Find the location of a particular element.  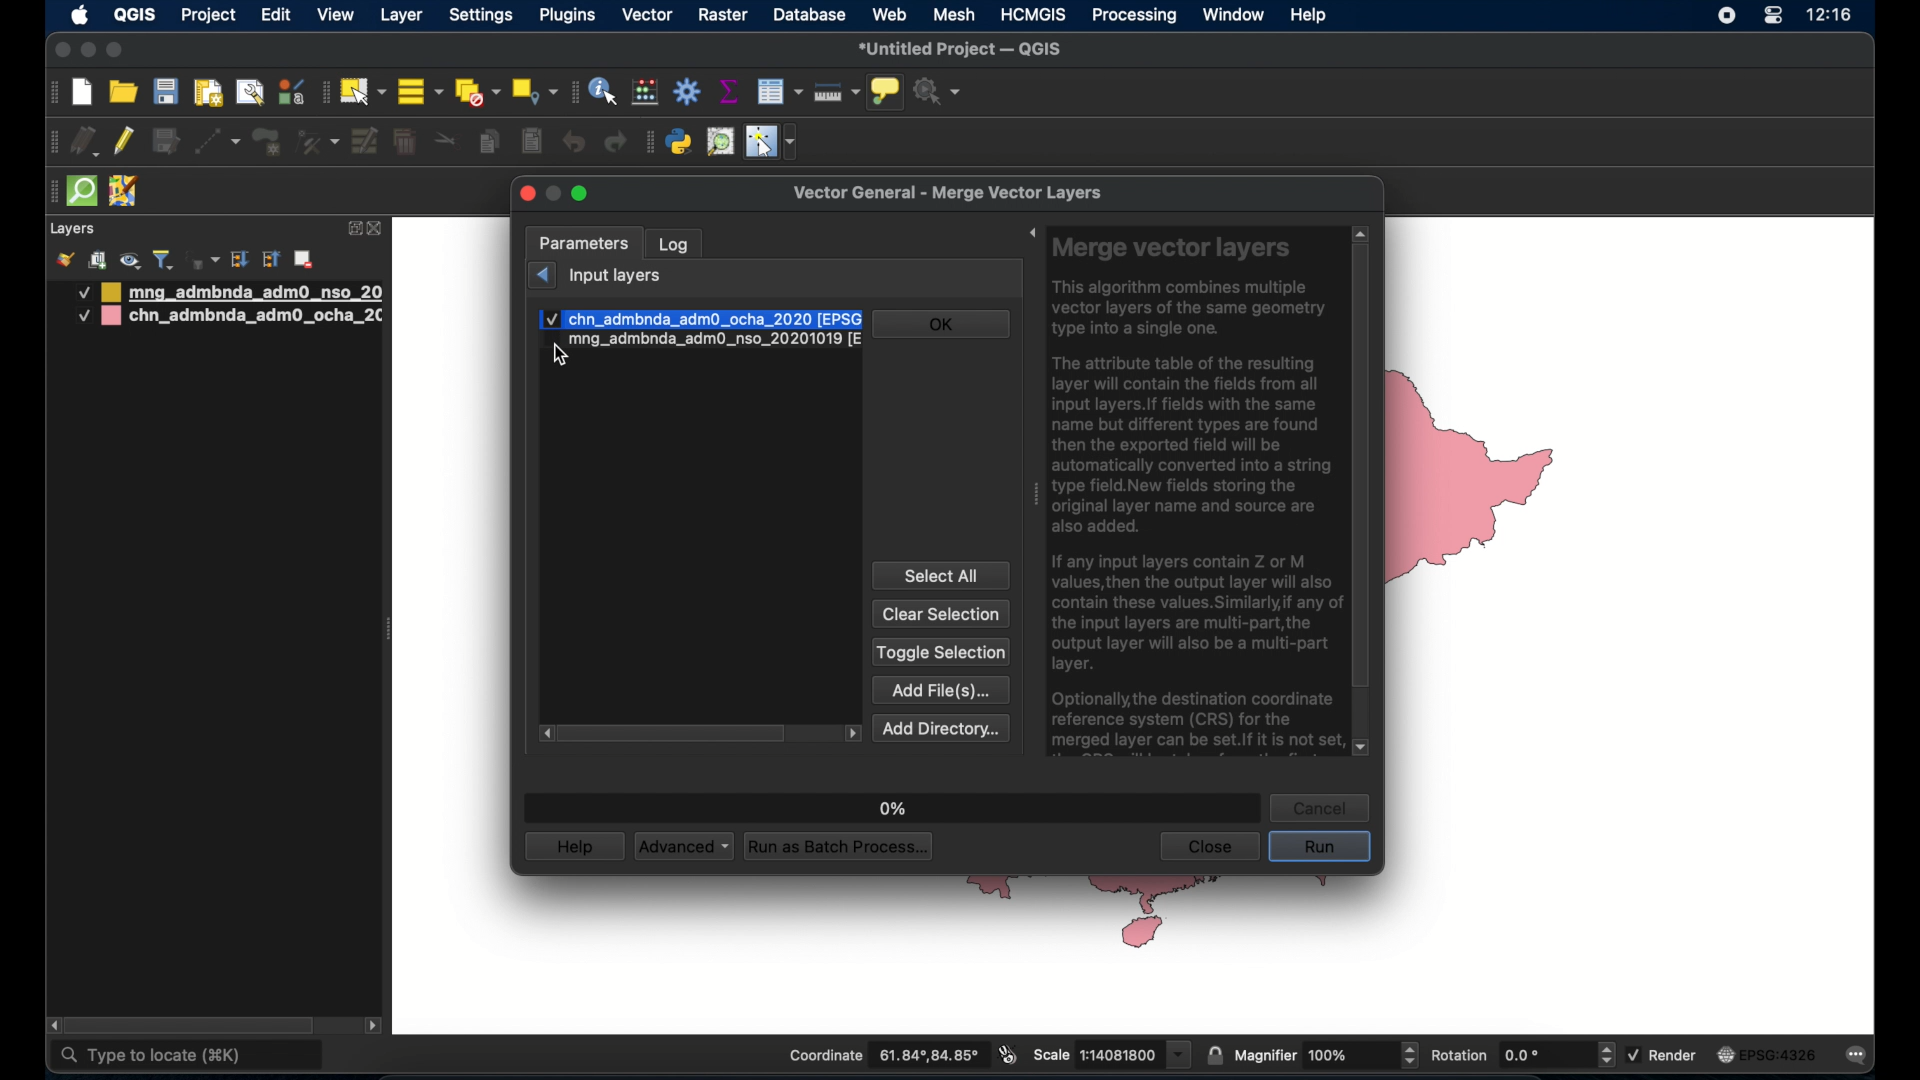

select by location  is located at coordinates (534, 90).